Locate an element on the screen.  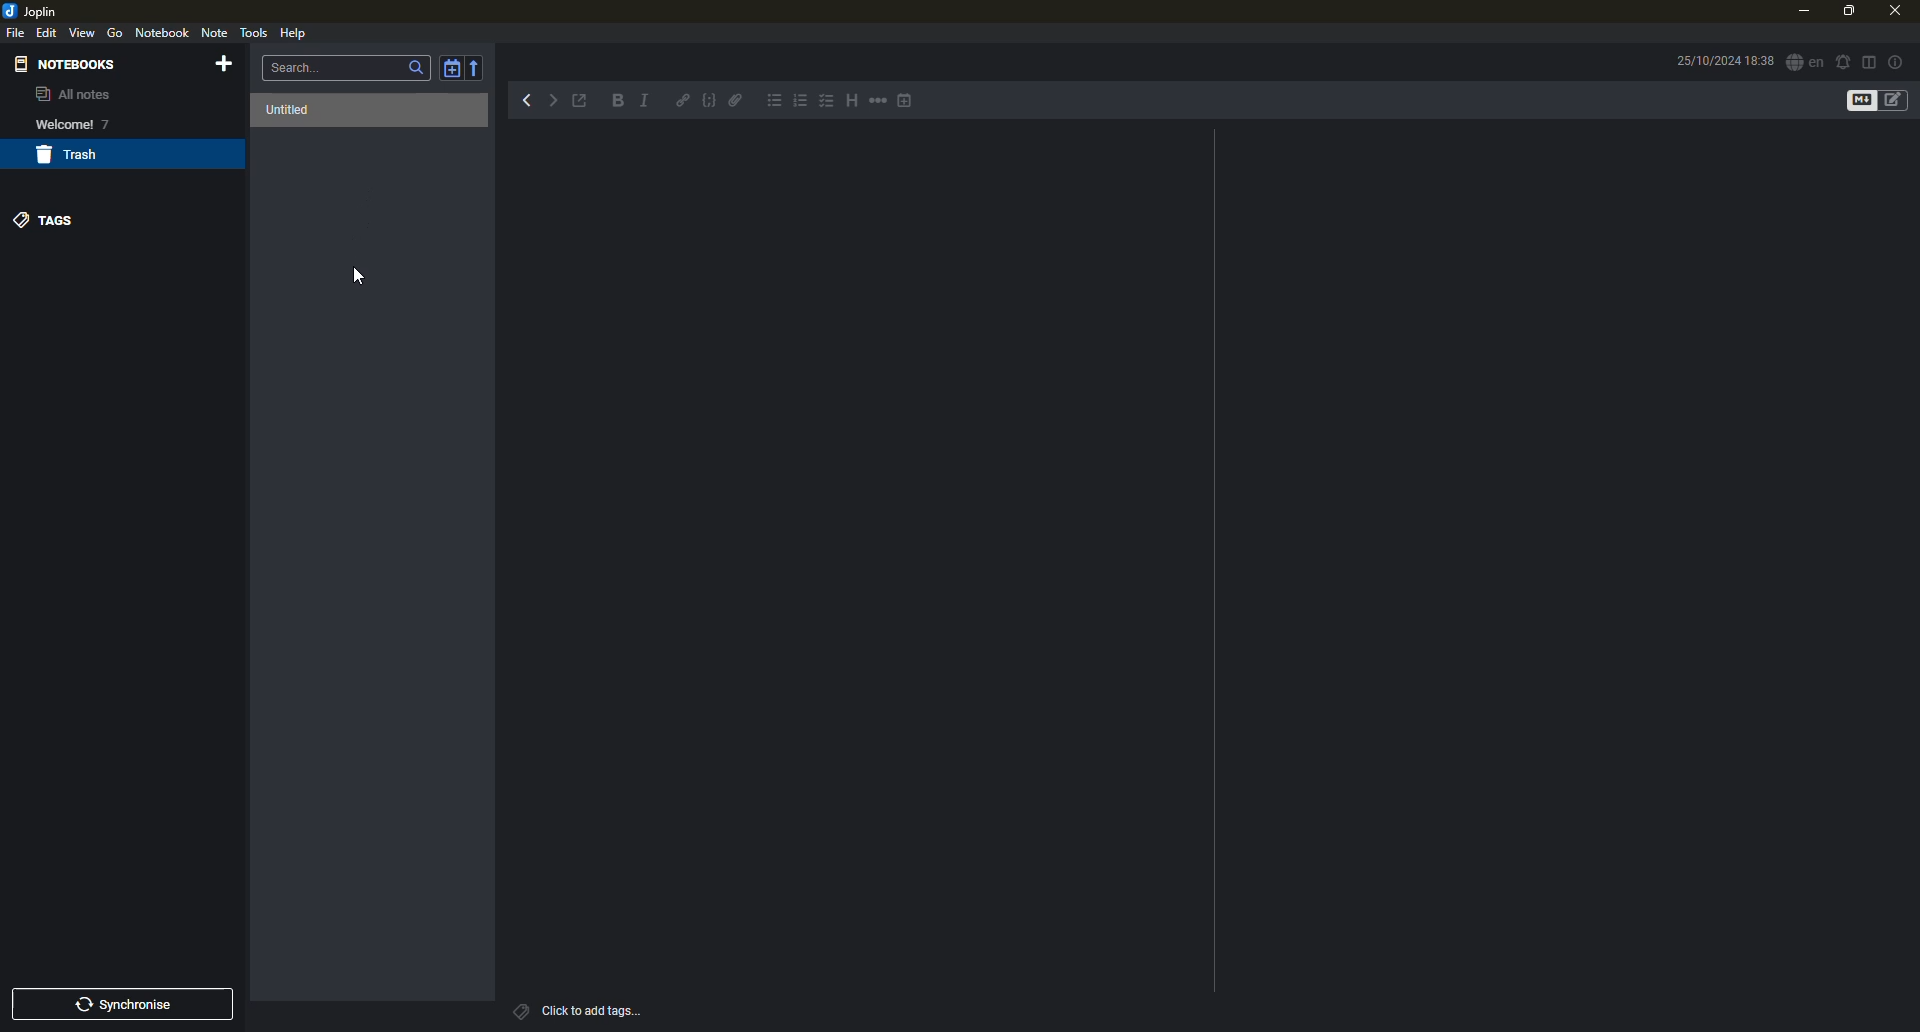
25/10/2024 18:38 is located at coordinates (1724, 60).